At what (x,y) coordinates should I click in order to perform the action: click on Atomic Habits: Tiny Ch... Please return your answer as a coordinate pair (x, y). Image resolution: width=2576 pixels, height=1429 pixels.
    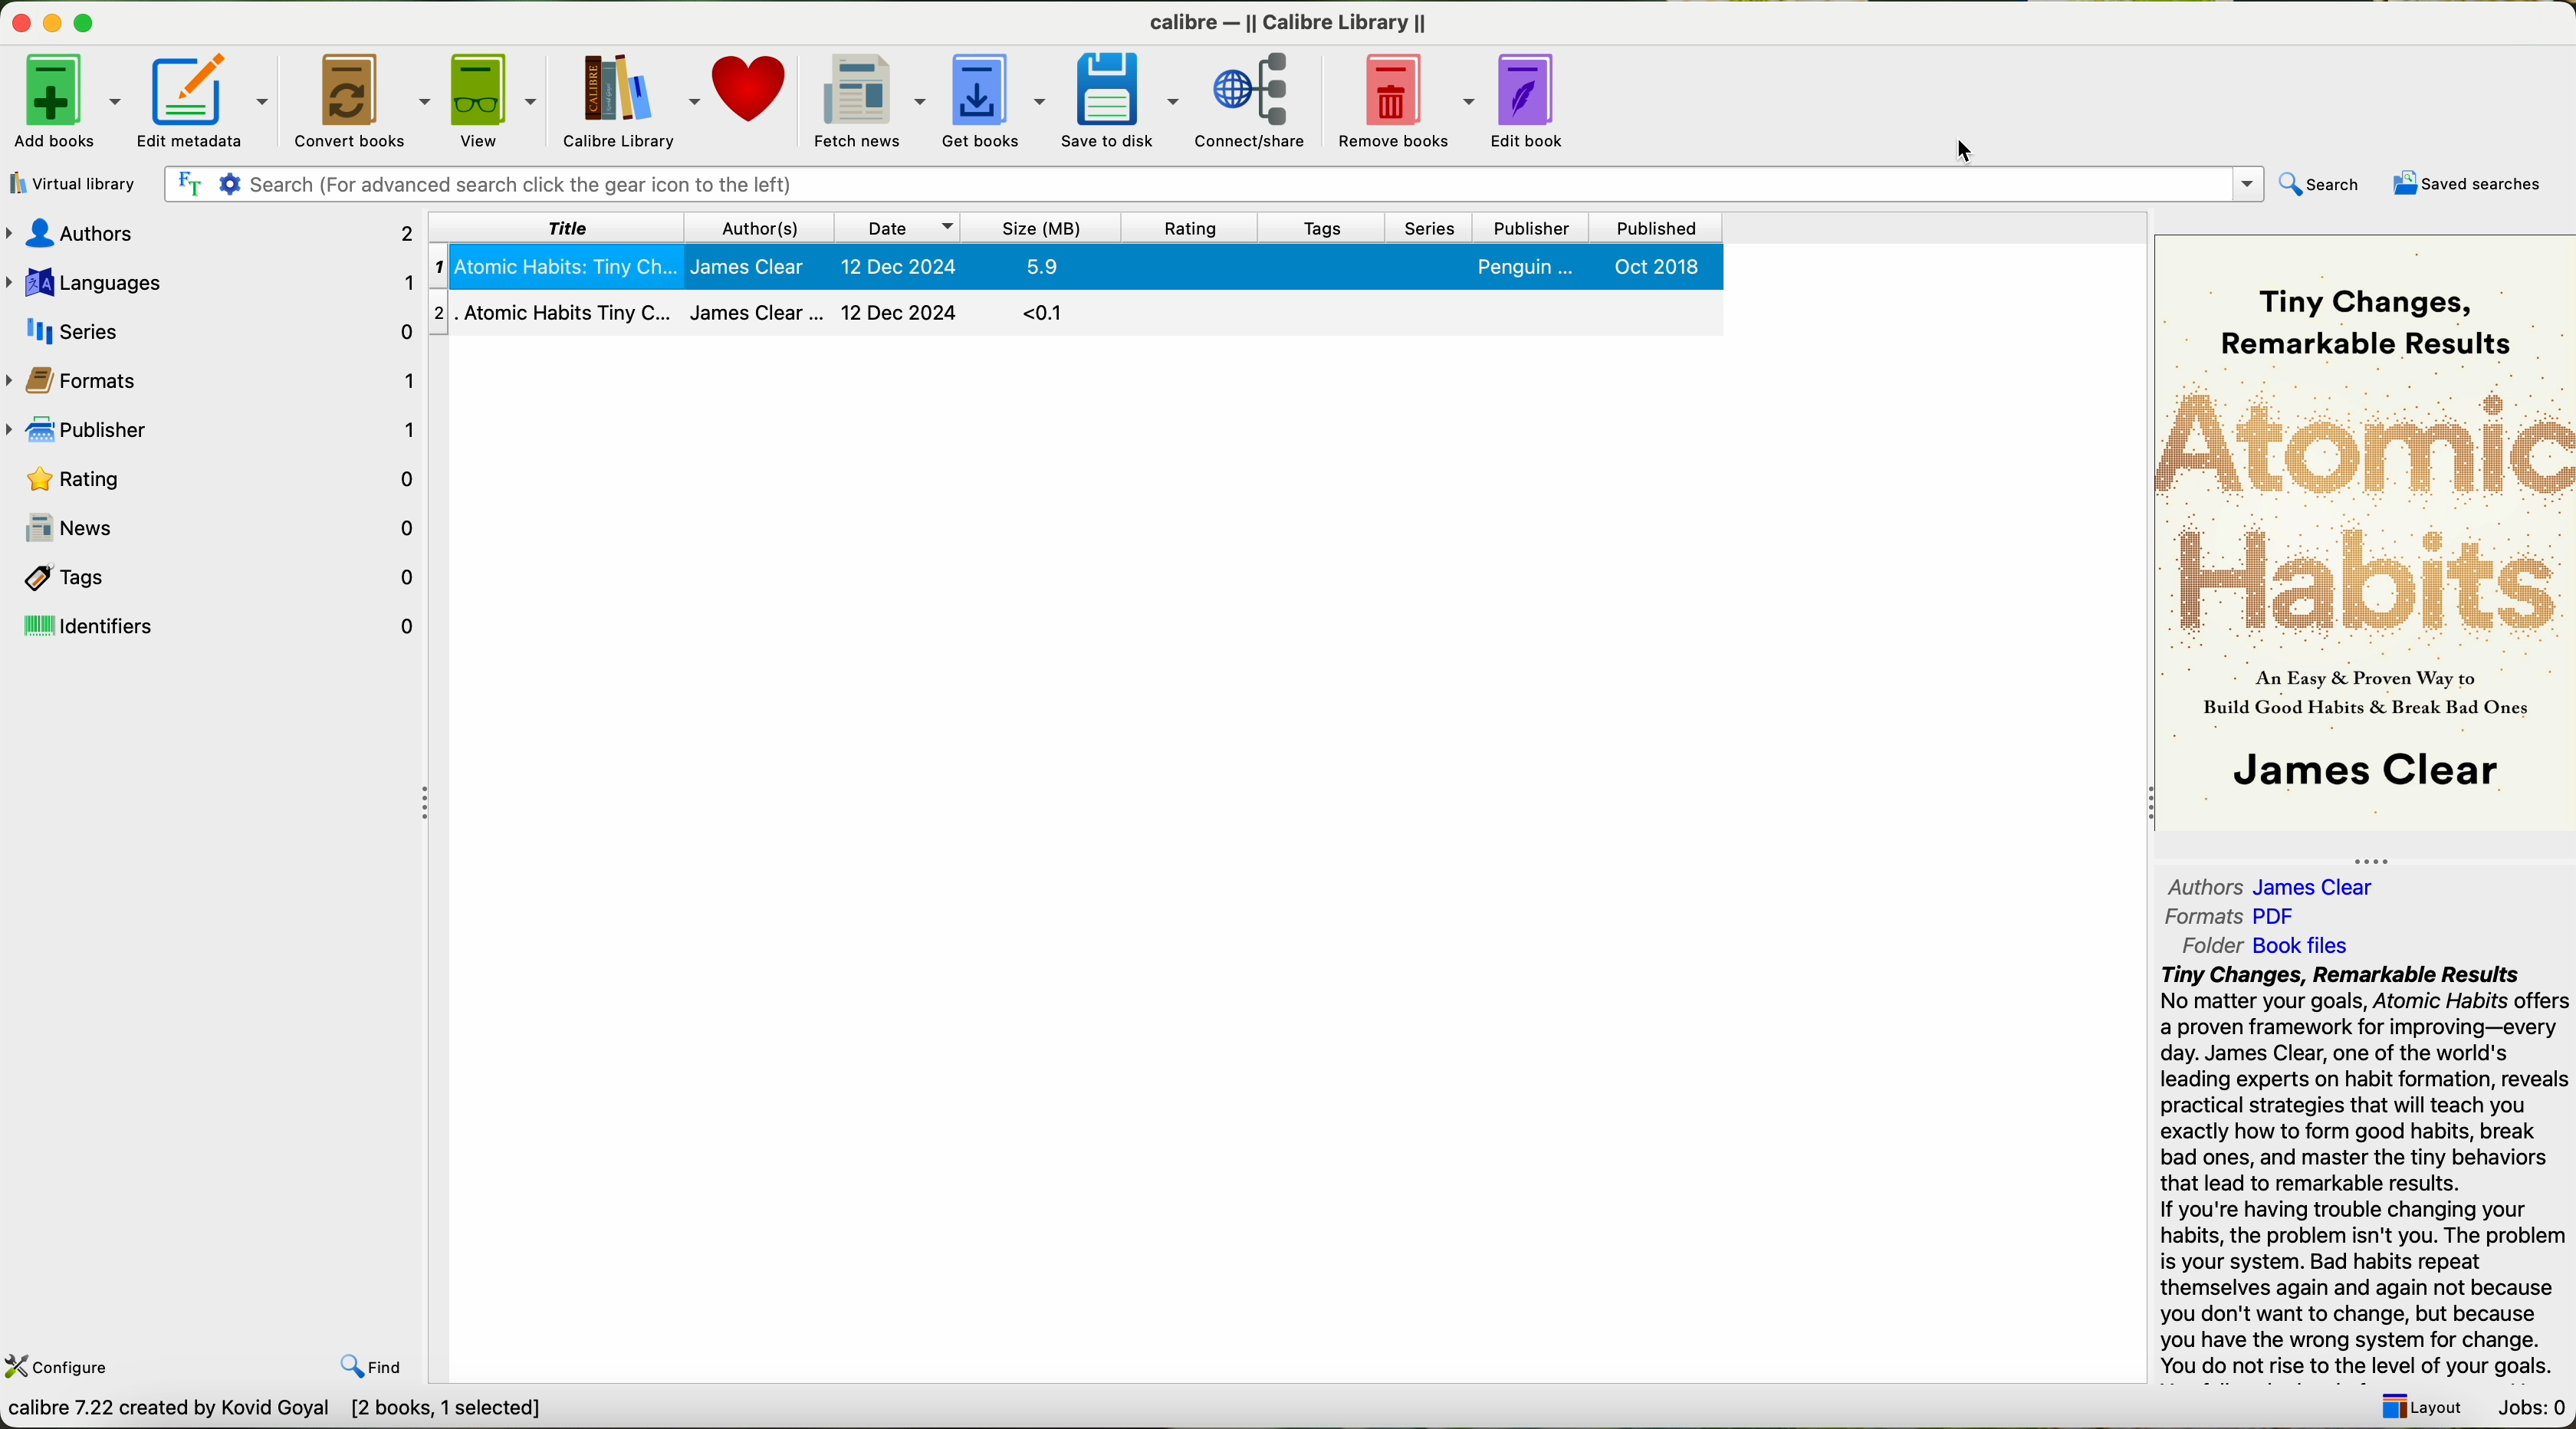
    Looking at the image, I should click on (553, 269).